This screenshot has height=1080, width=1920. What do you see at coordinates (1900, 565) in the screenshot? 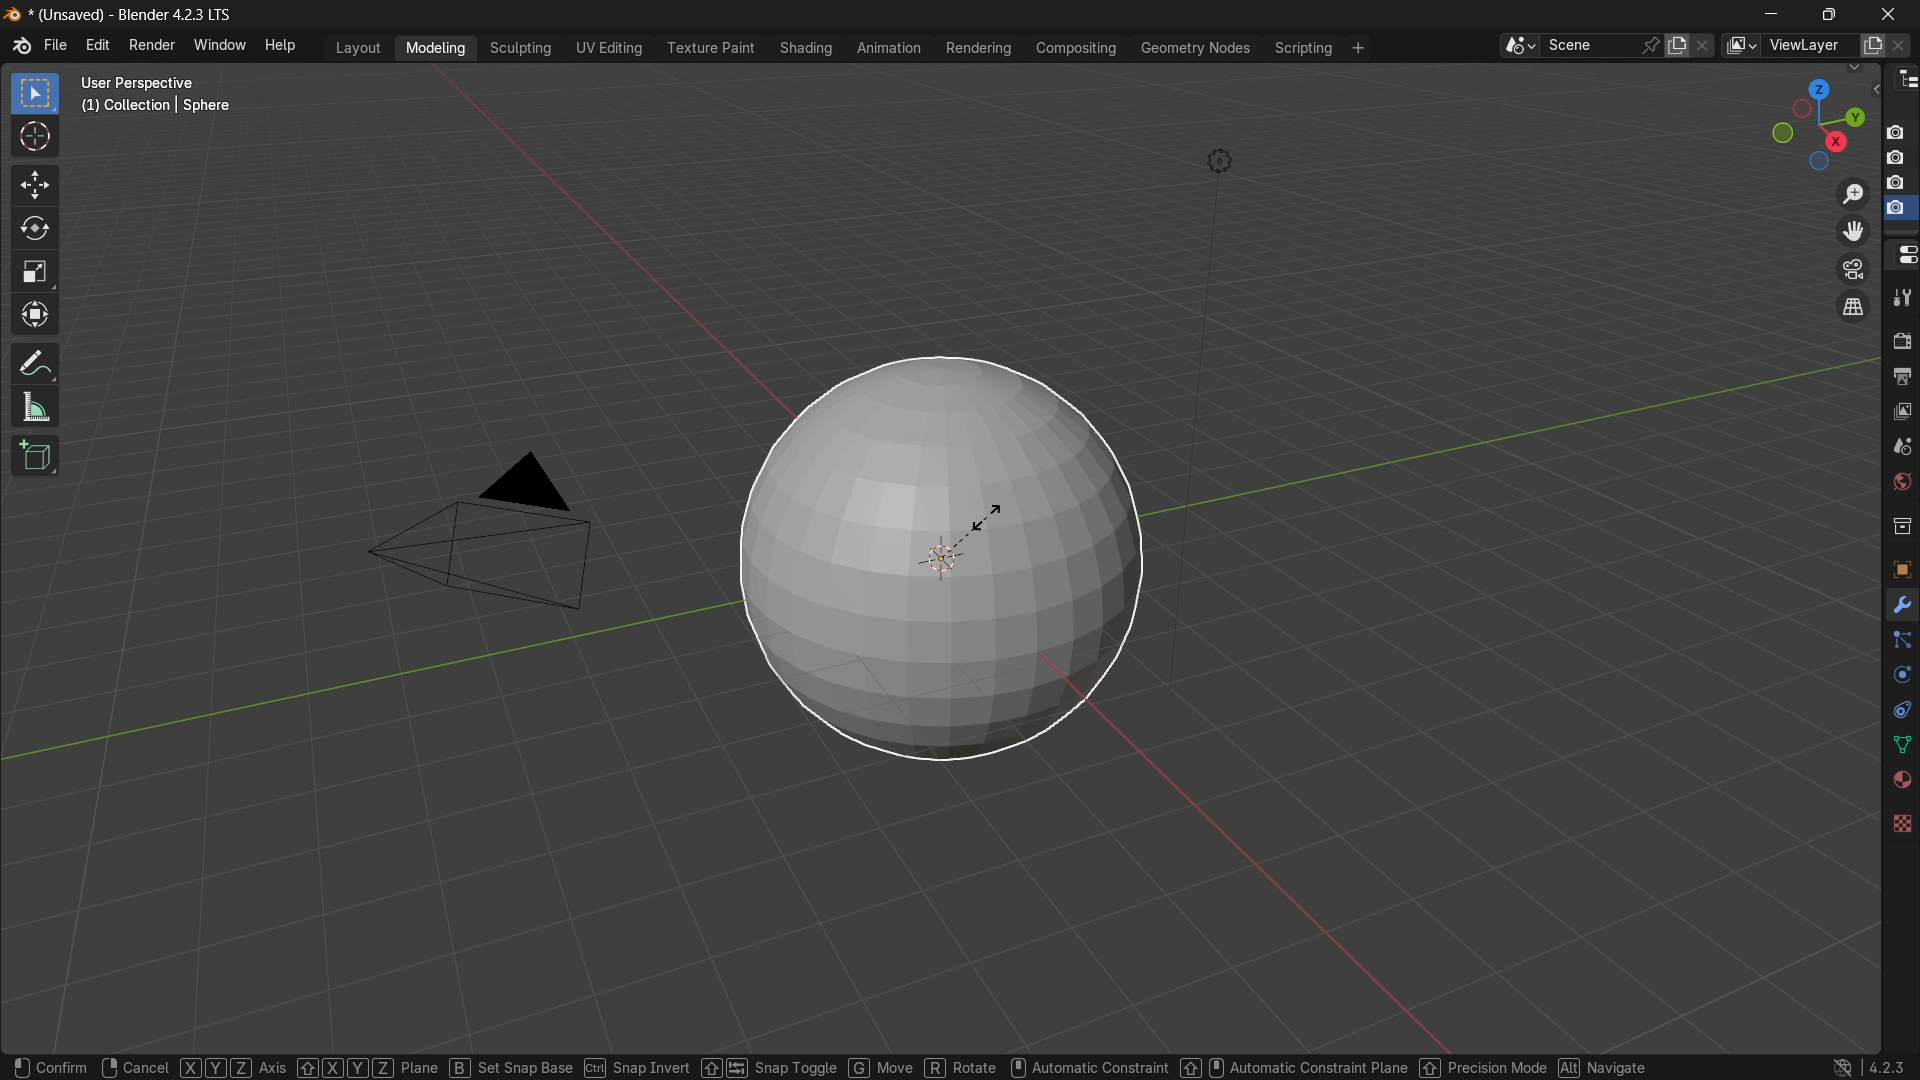
I see `object` at bounding box center [1900, 565].